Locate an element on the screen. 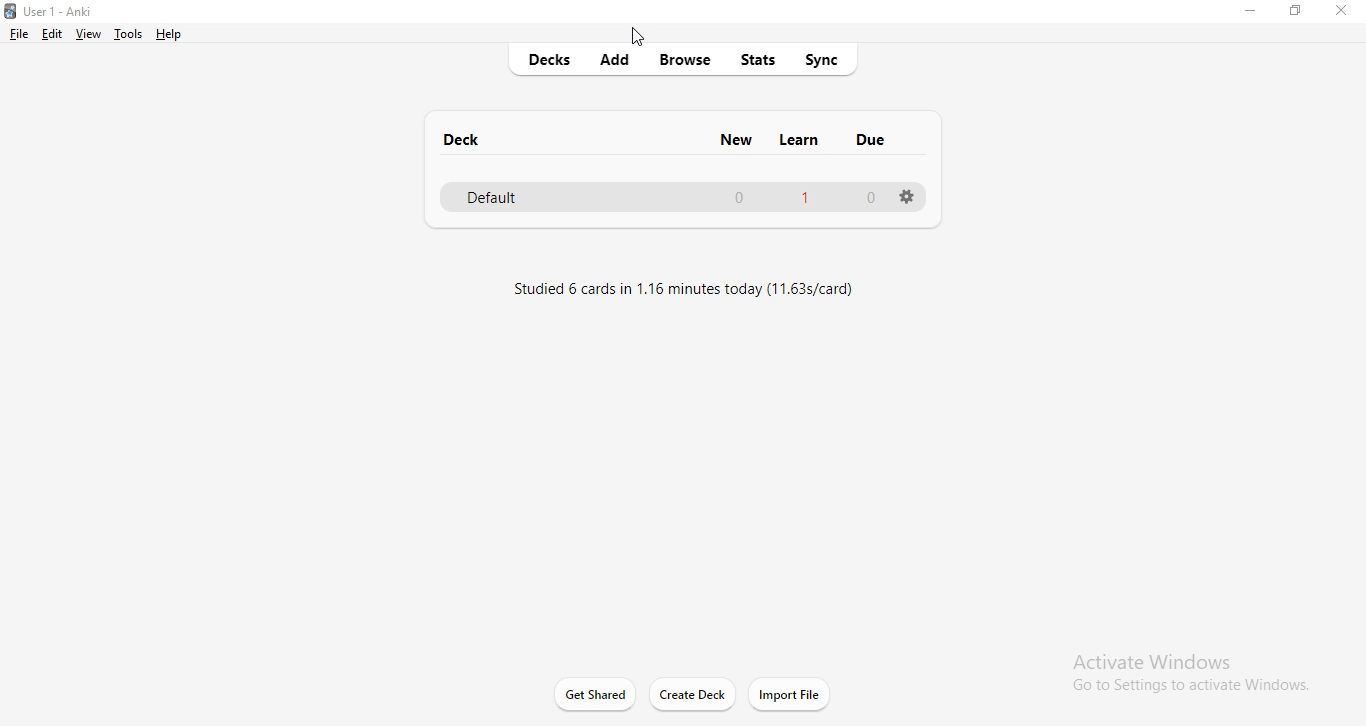  due is located at coordinates (869, 141).